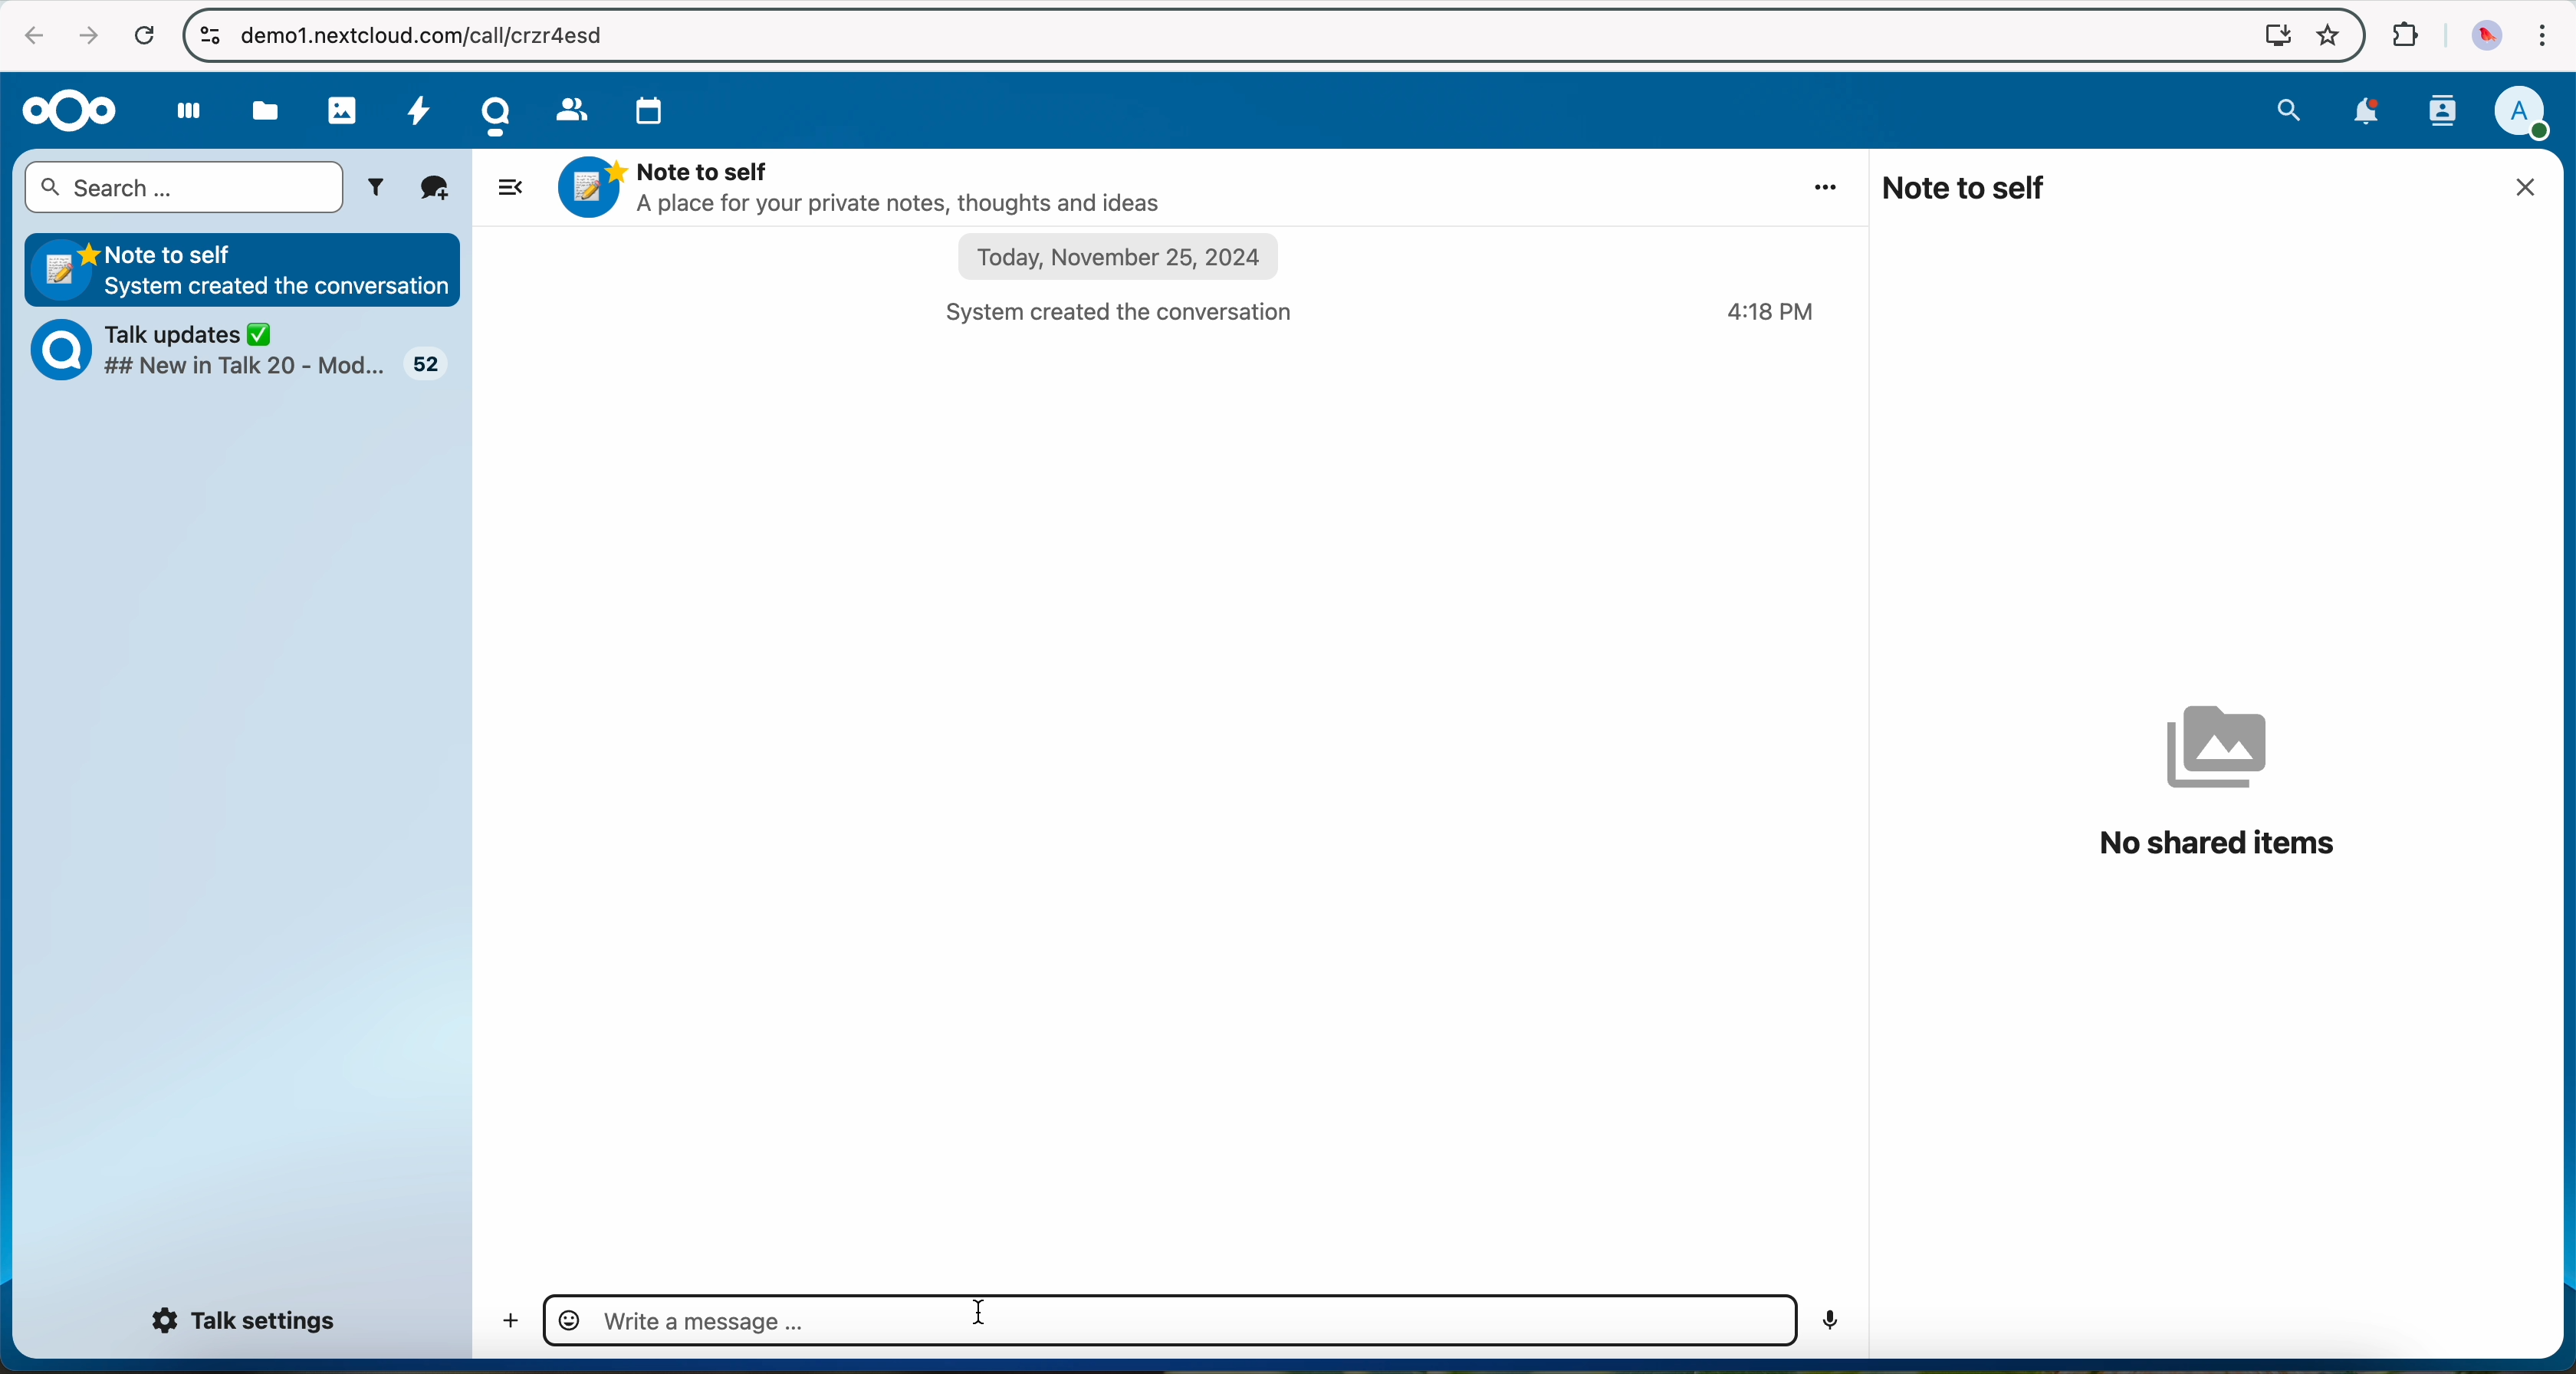 Image resolution: width=2576 pixels, height=1374 pixels. What do you see at coordinates (2270, 36) in the screenshot?
I see `screen` at bounding box center [2270, 36].